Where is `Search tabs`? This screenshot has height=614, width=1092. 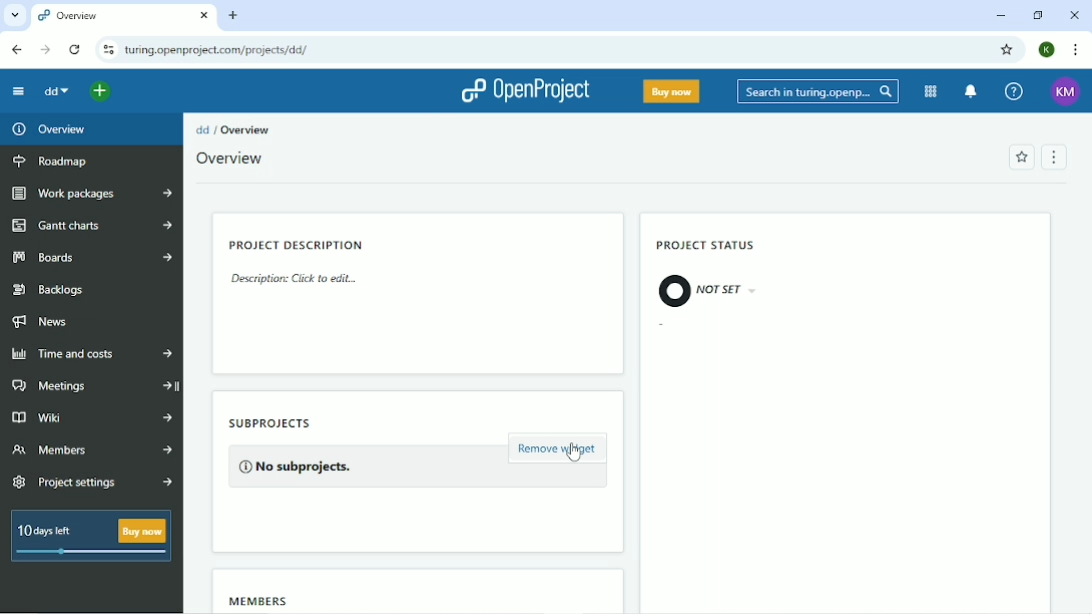 Search tabs is located at coordinates (16, 17).